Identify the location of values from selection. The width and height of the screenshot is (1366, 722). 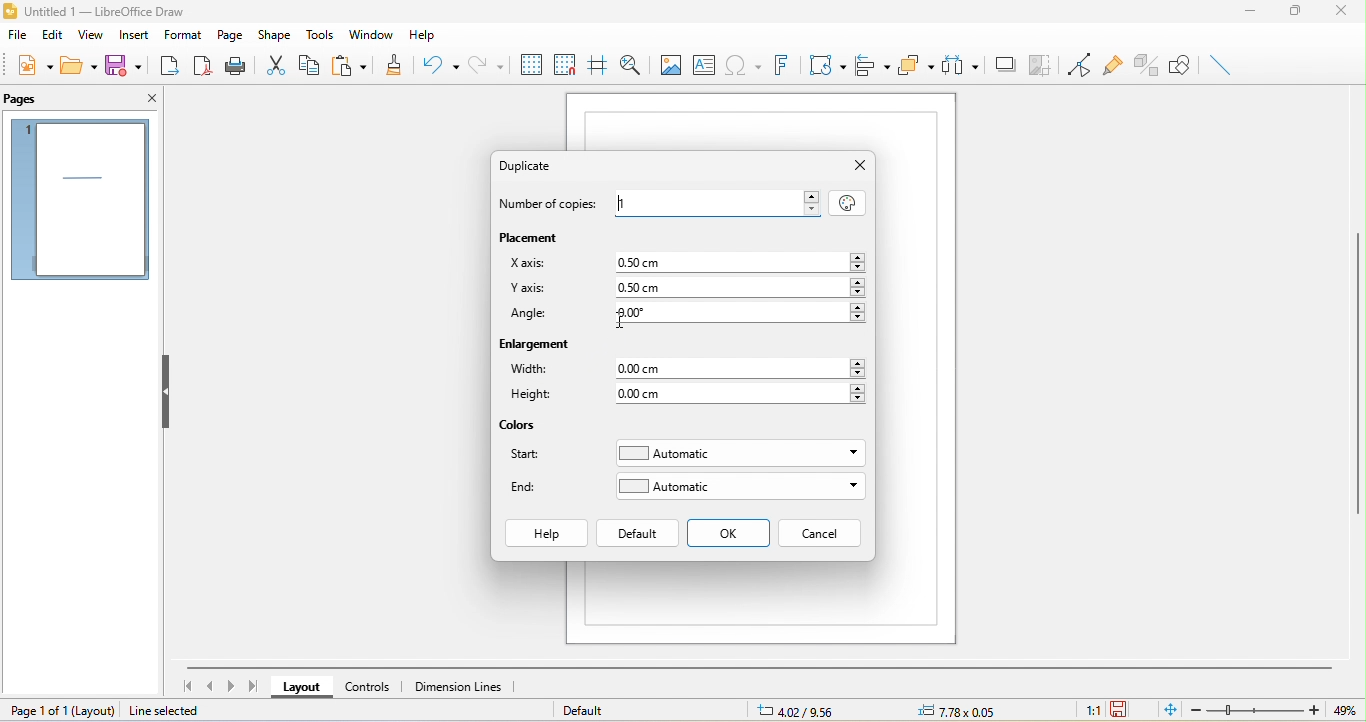
(846, 201).